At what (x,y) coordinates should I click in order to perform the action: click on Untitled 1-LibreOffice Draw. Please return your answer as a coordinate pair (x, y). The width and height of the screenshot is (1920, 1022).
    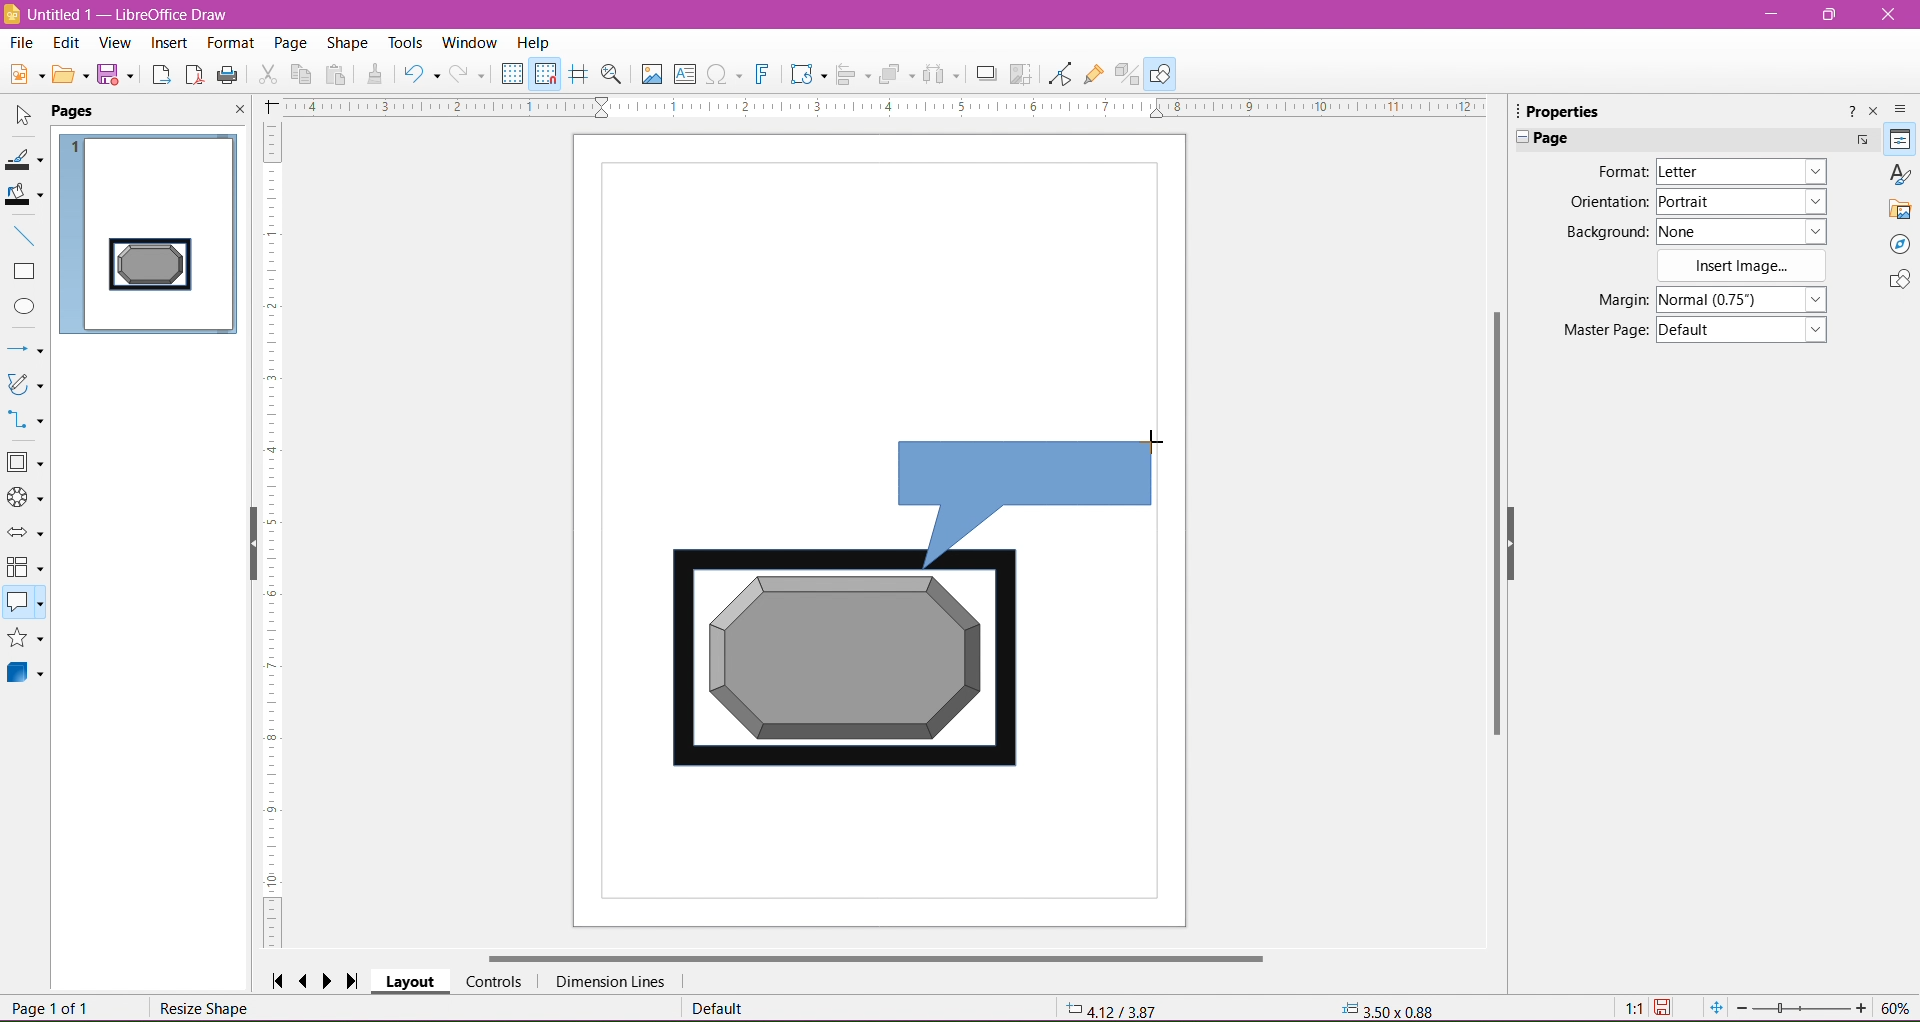
    Looking at the image, I should click on (137, 13).